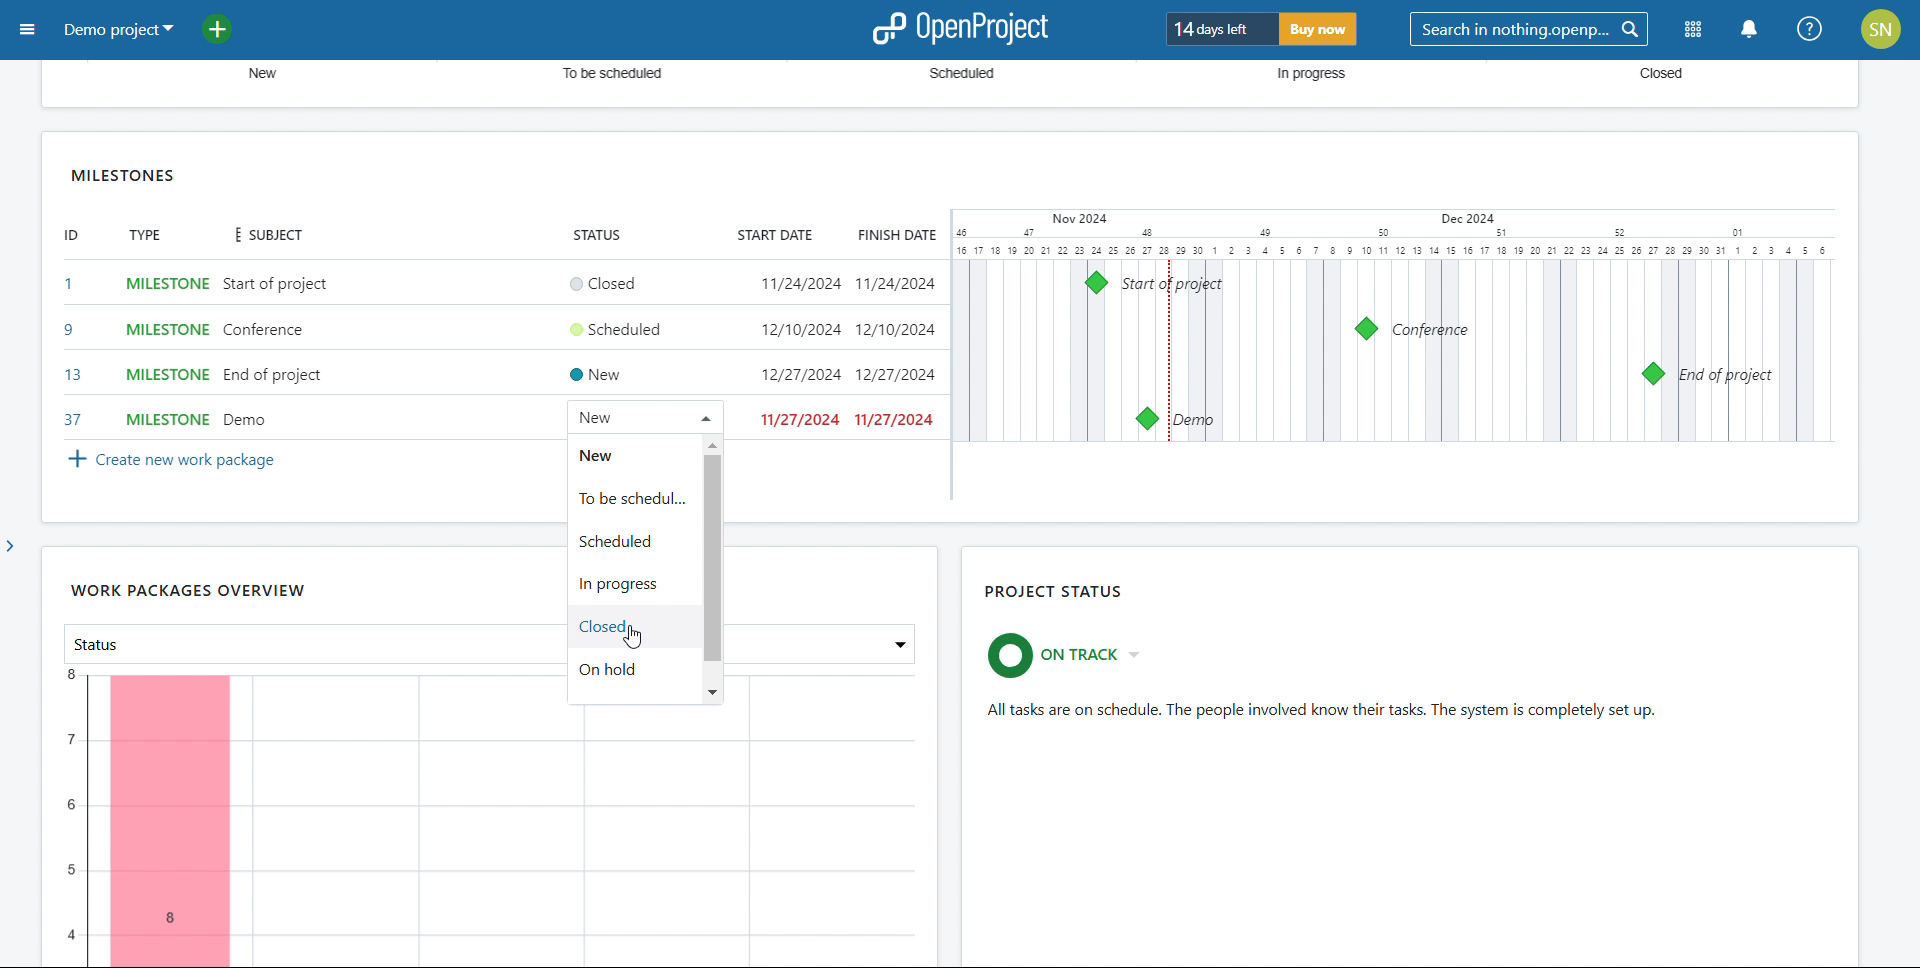  What do you see at coordinates (633, 497) in the screenshot?
I see `to be scheduled` at bounding box center [633, 497].